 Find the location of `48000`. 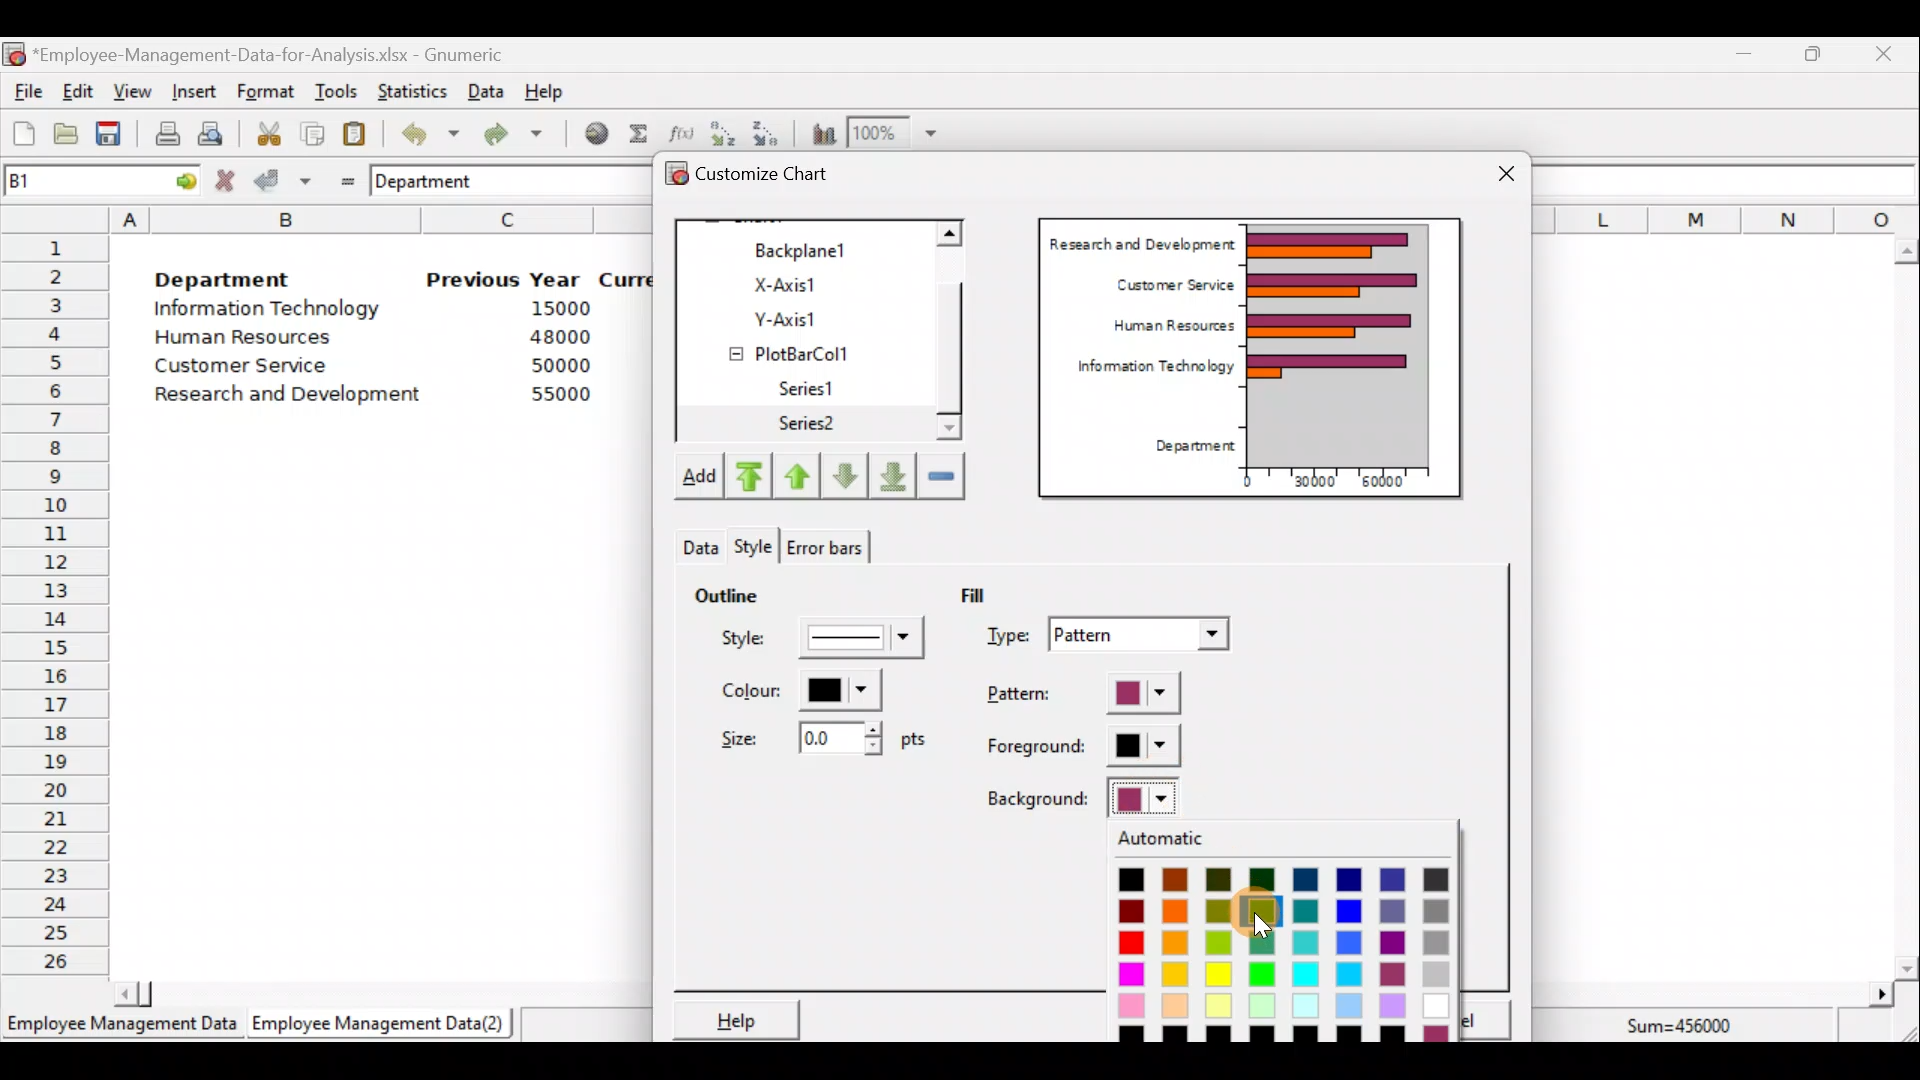

48000 is located at coordinates (559, 337).